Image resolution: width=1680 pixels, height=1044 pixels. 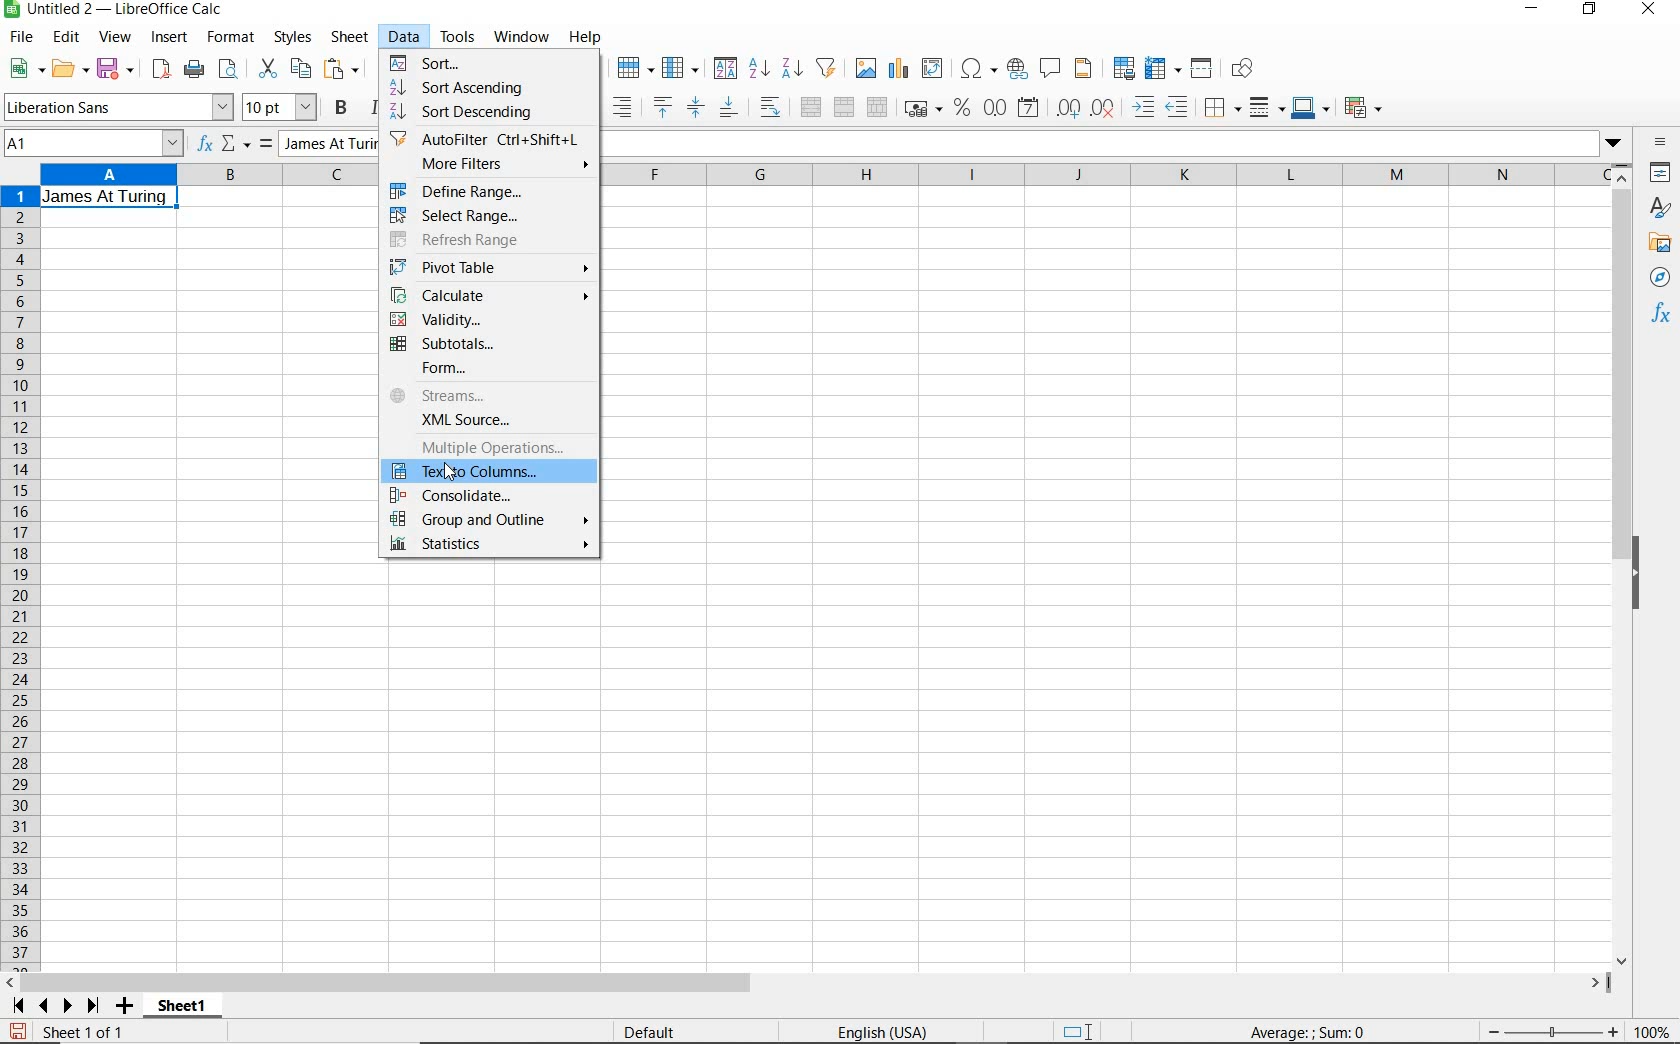 What do you see at coordinates (936, 70) in the screenshot?
I see `insert or edit pivot table` at bounding box center [936, 70].